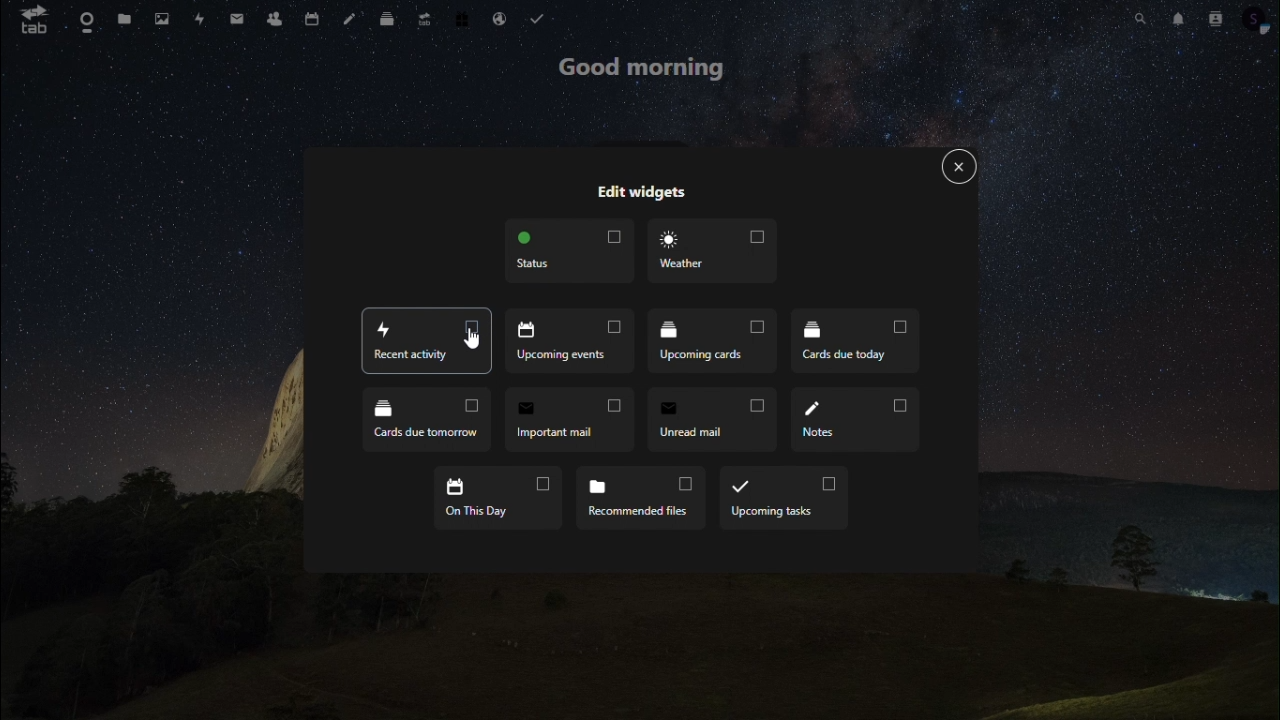 This screenshot has height=720, width=1280. Describe the element at coordinates (85, 23) in the screenshot. I see `dashboard` at that location.